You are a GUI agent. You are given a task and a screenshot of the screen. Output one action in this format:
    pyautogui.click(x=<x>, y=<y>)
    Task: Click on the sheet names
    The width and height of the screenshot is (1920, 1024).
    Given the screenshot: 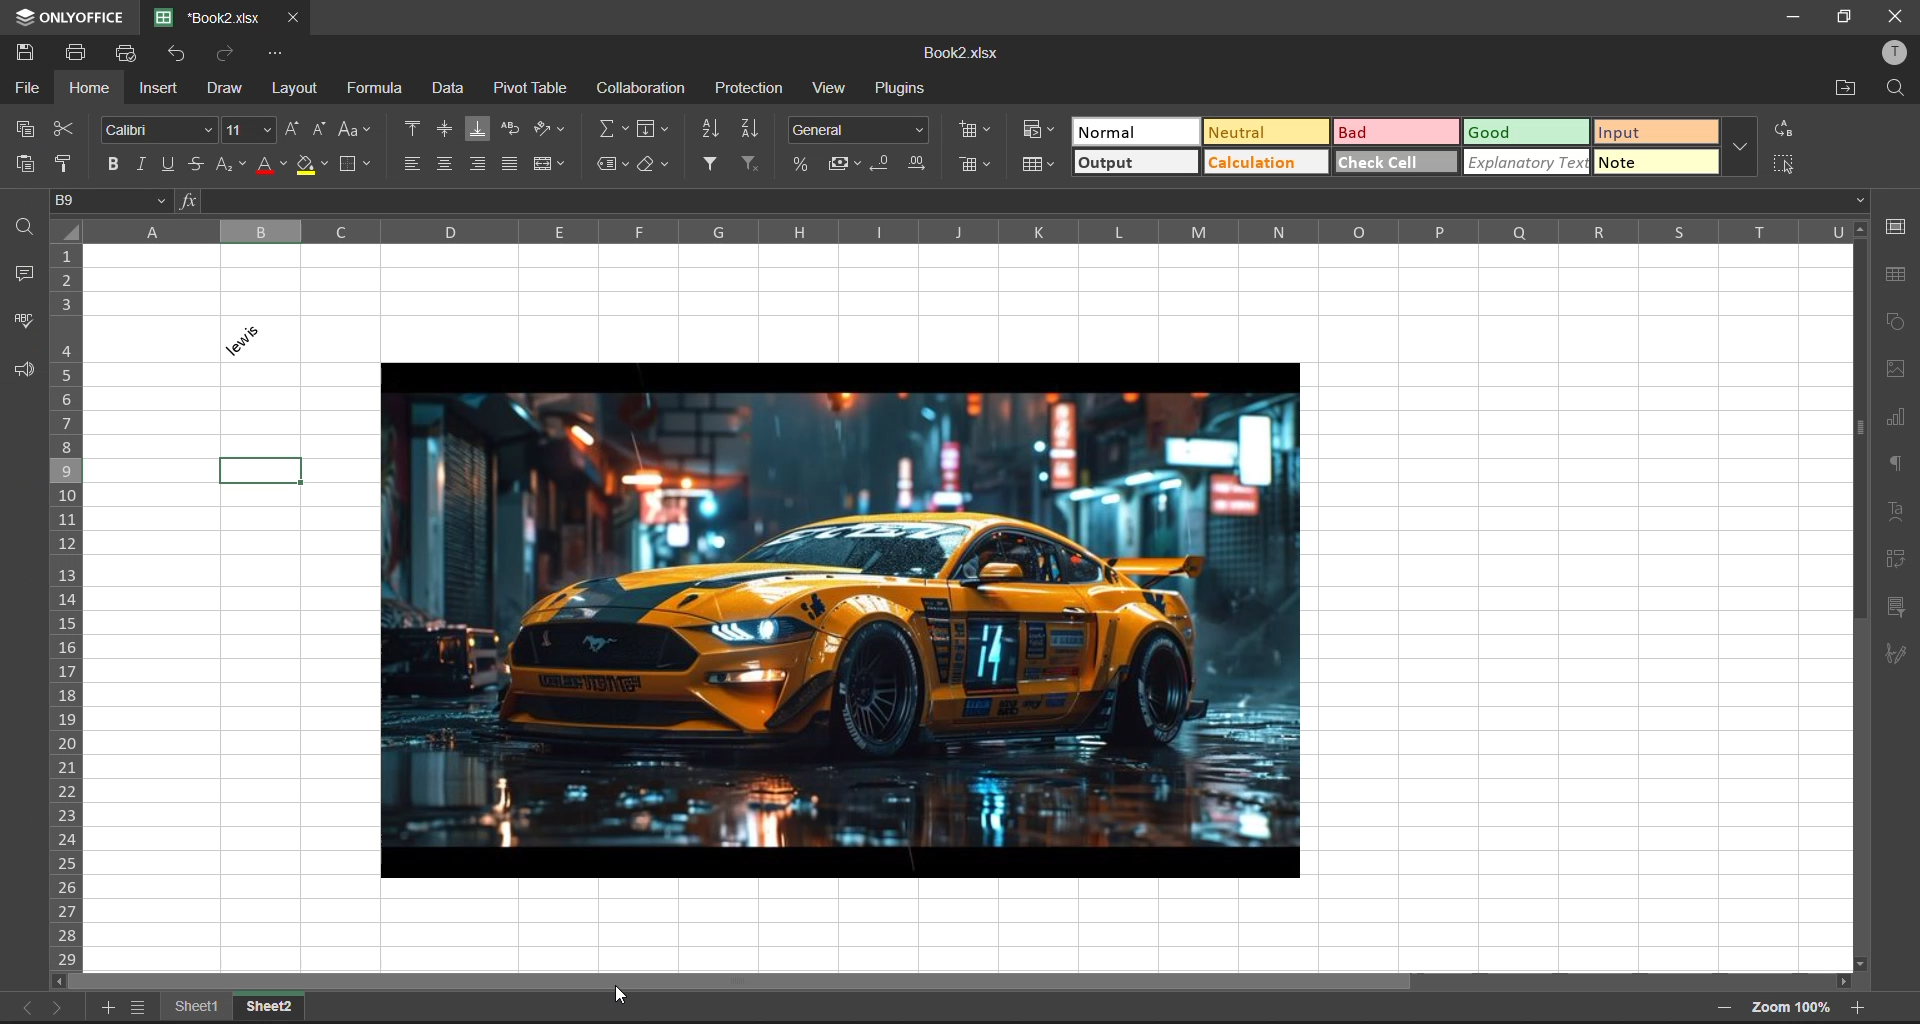 What is the action you would take?
    pyautogui.click(x=238, y=1006)
    